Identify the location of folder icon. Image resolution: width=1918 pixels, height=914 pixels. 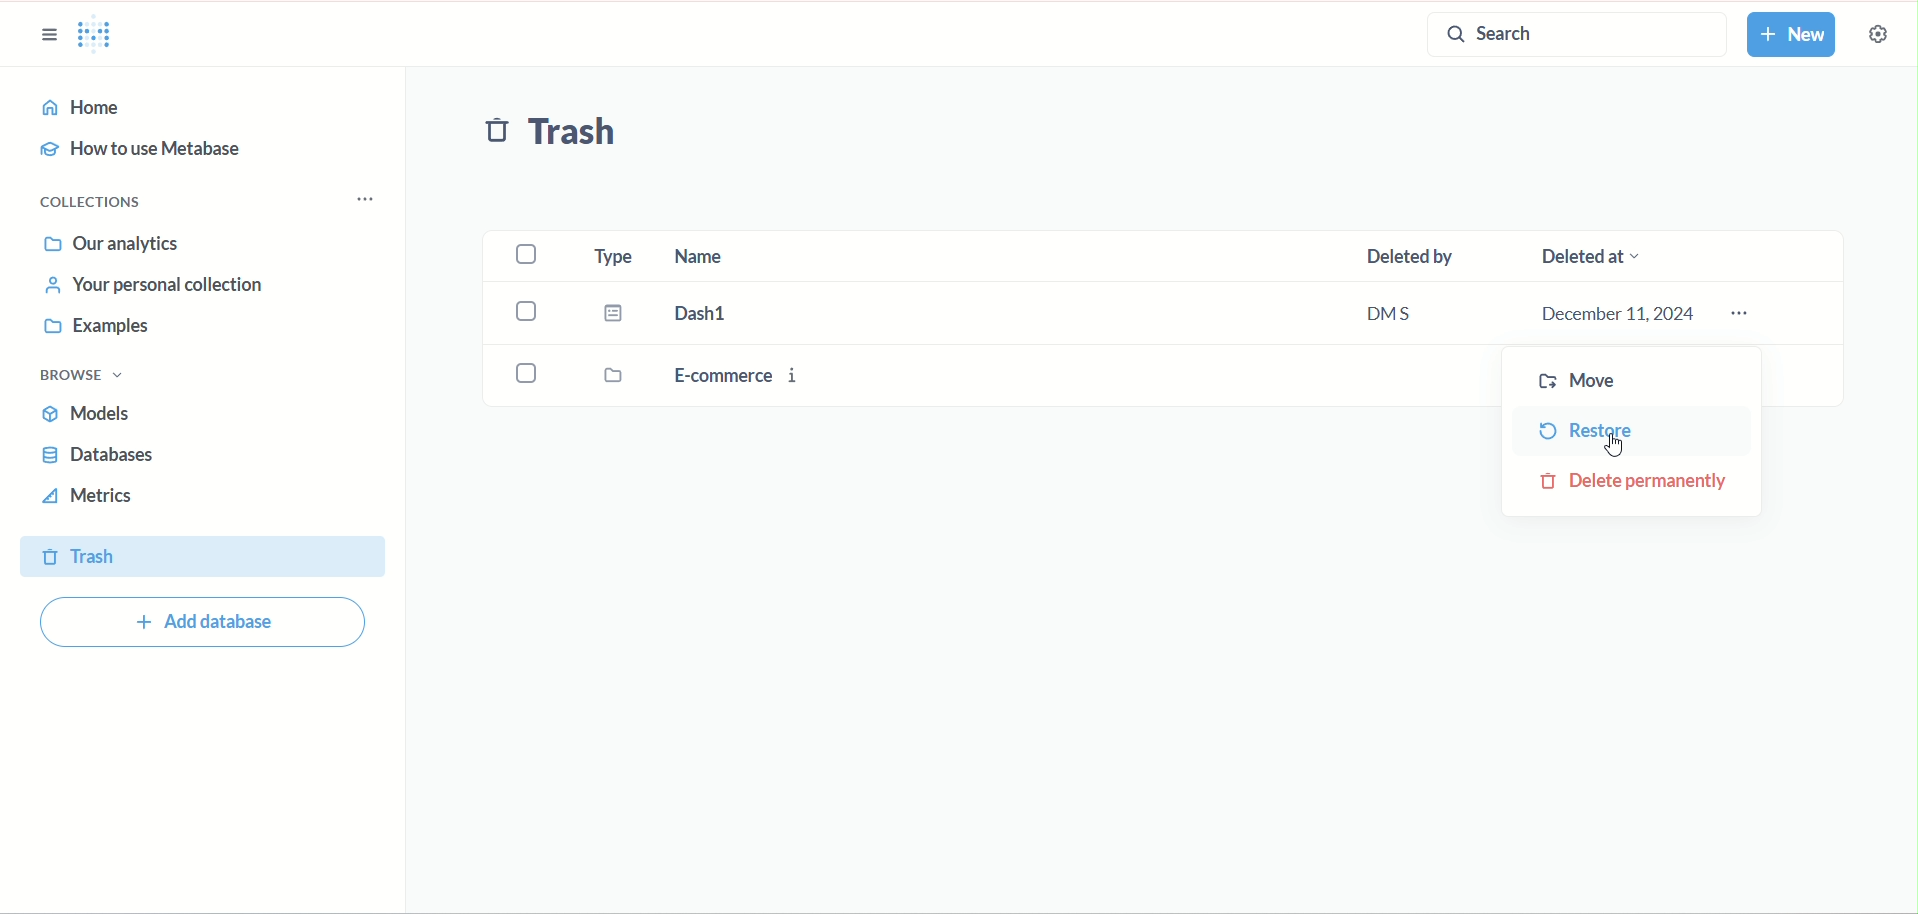
(622, 378).